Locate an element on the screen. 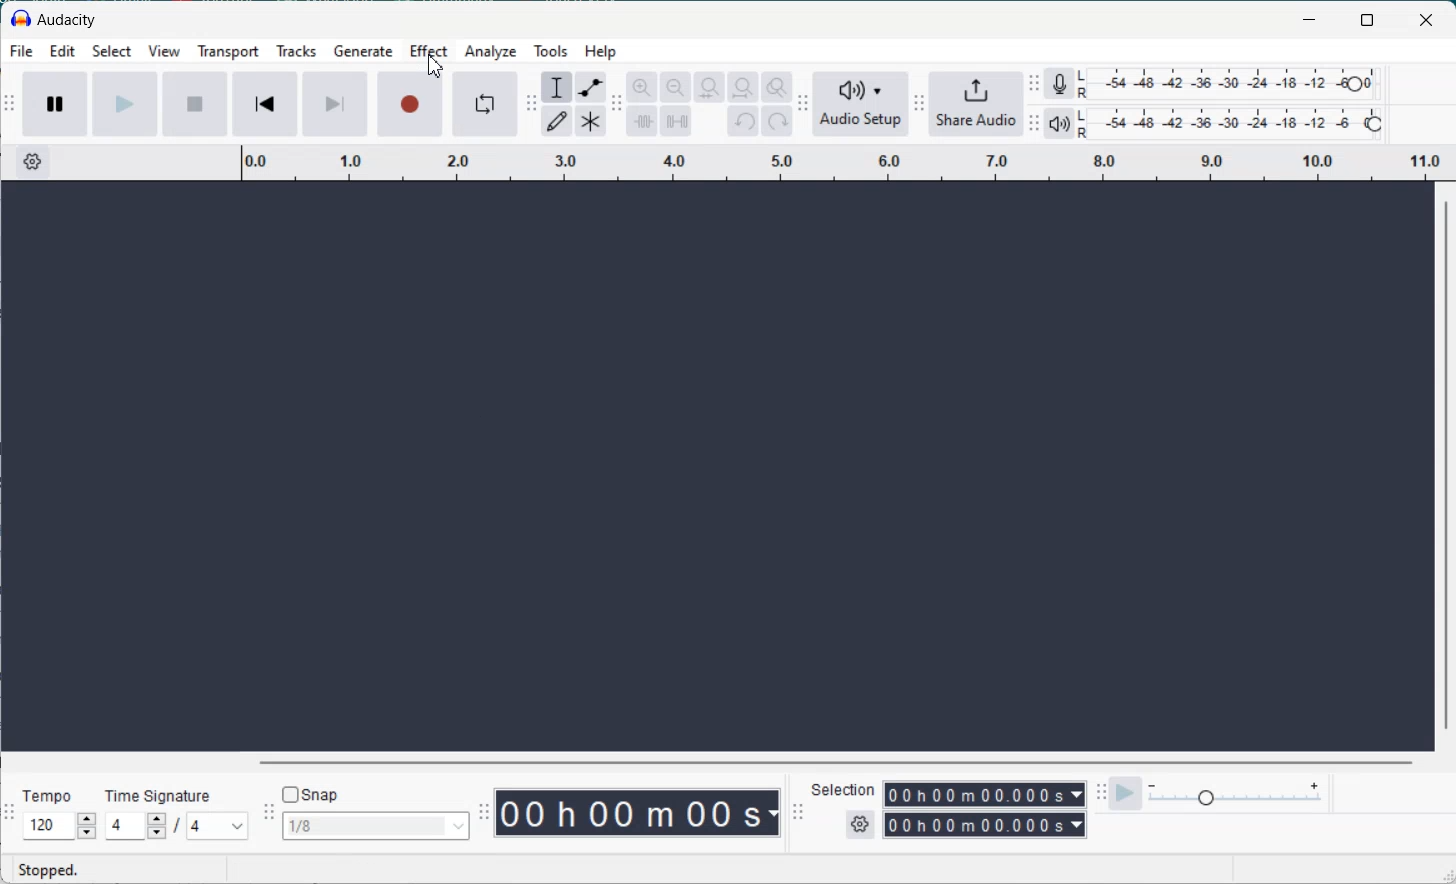 This screenshot has width=1456, height=884. Stop is located at coordinates (194, 105).